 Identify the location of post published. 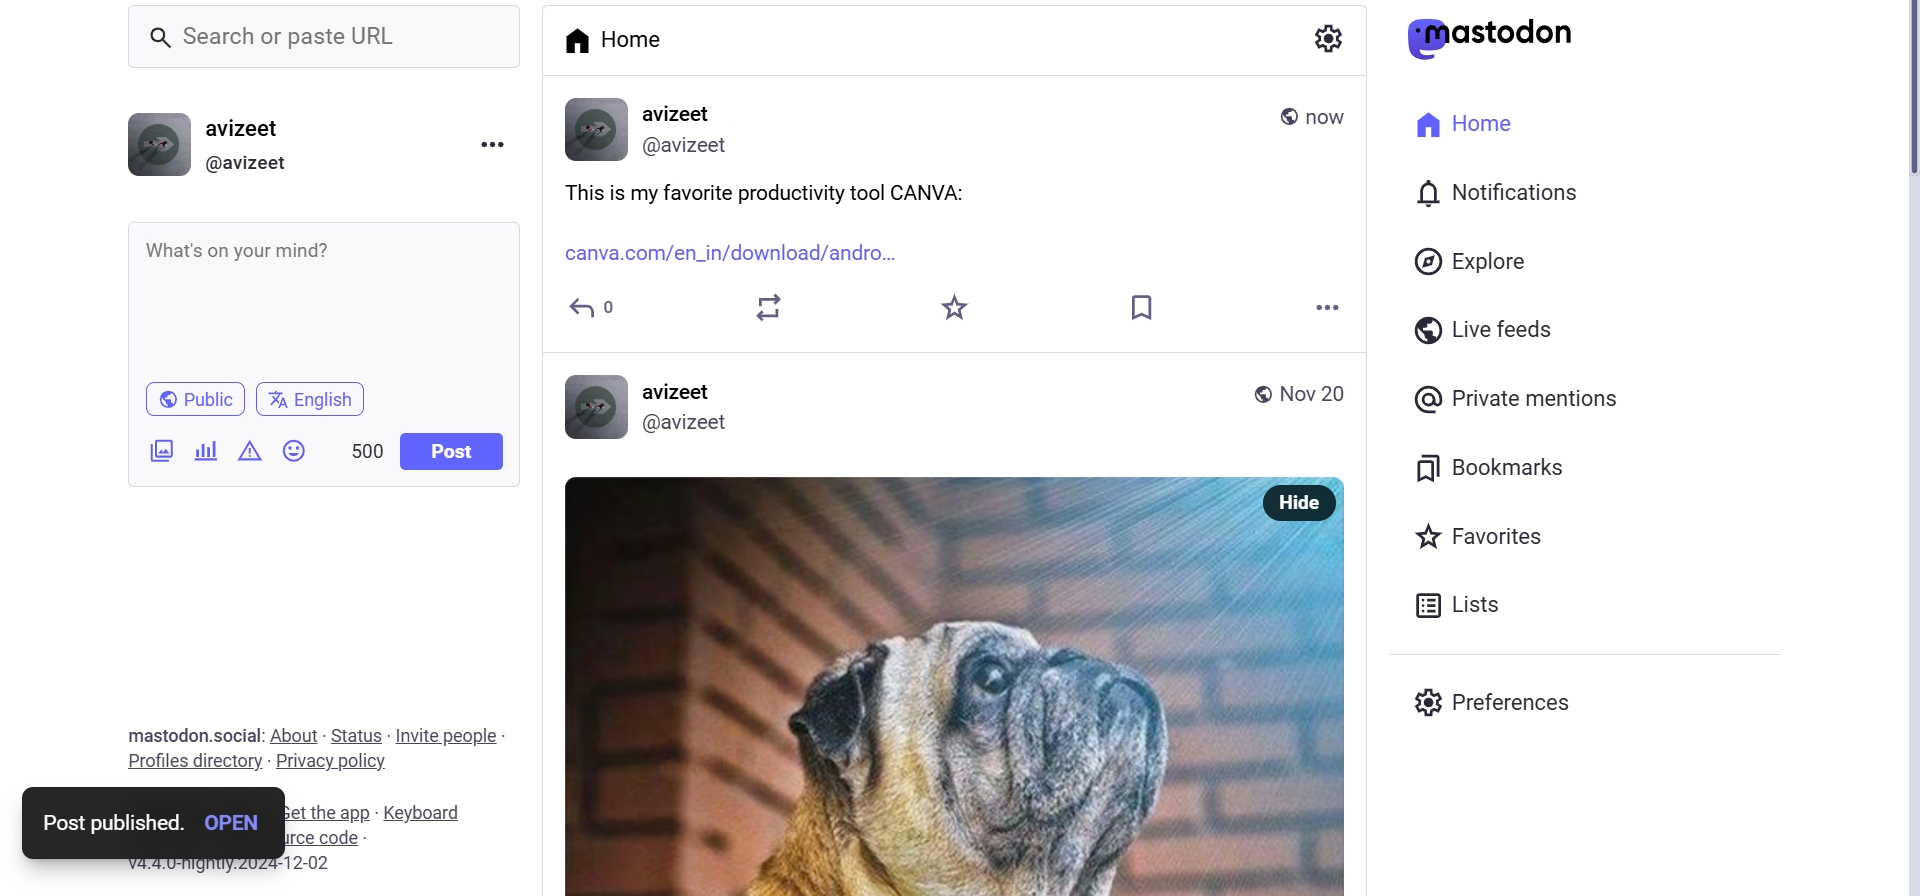
(107, 824).